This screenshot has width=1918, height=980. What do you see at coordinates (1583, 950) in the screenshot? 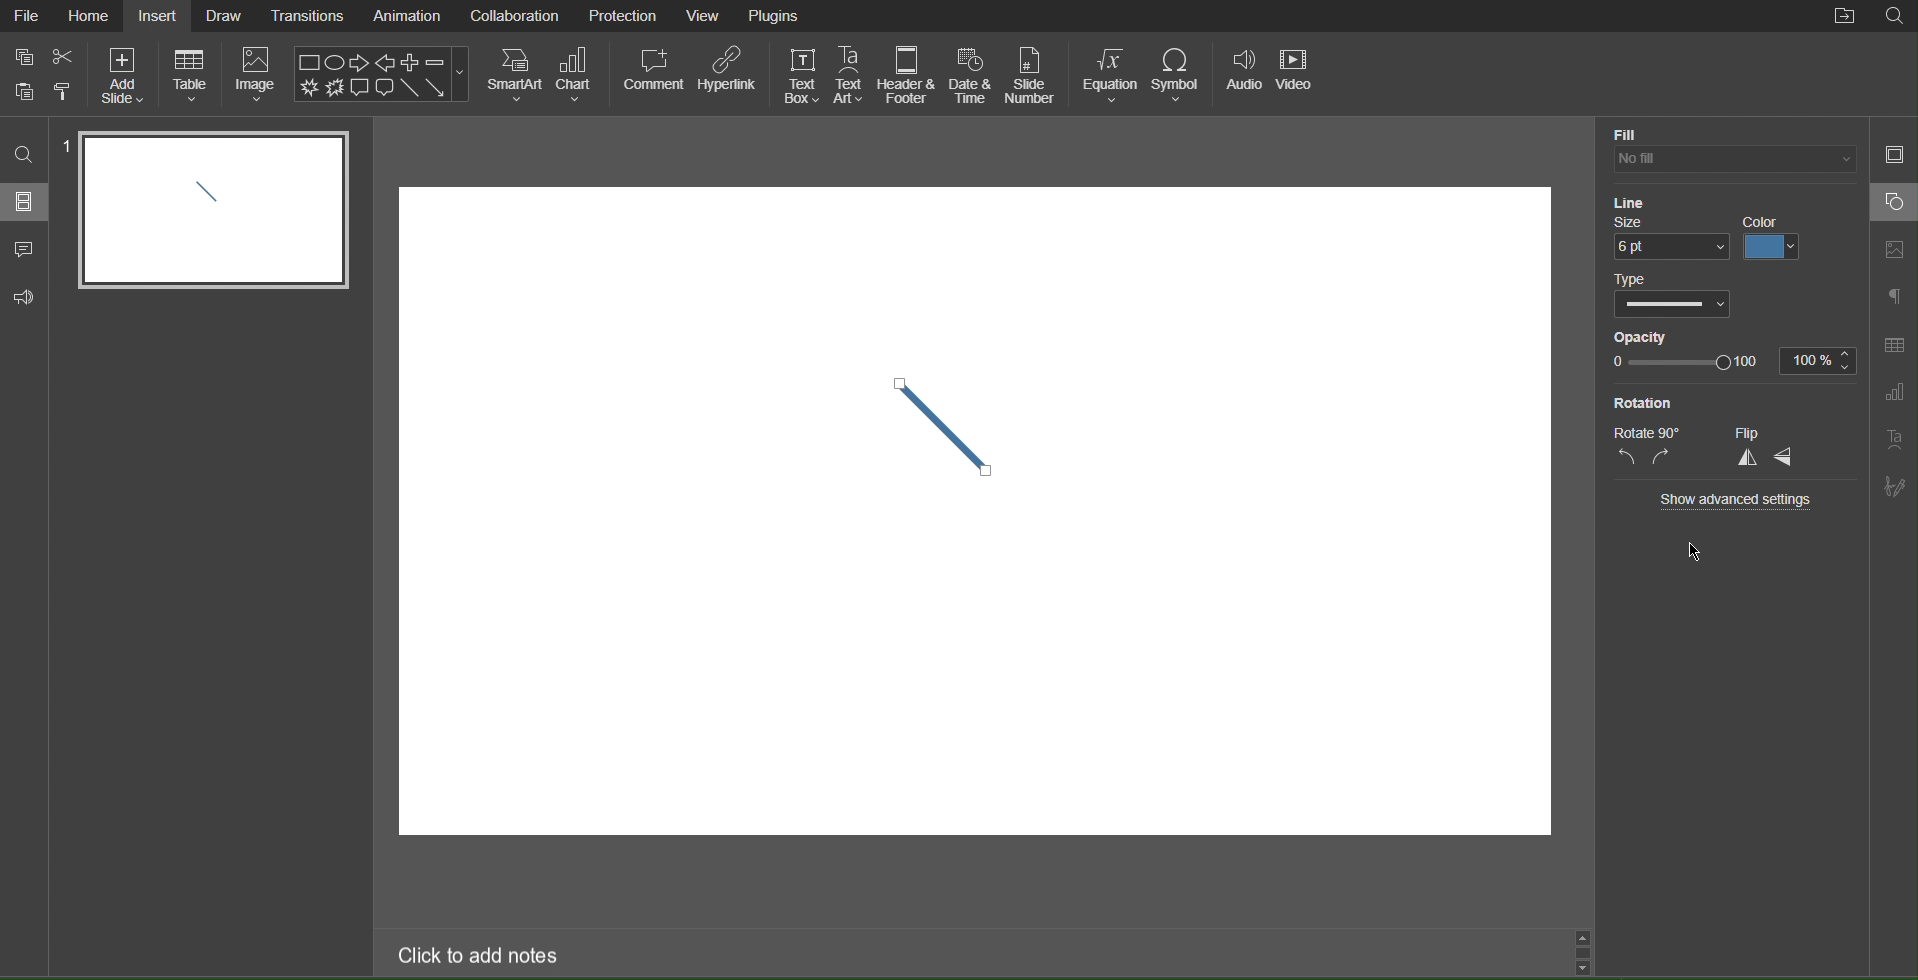
I see `Scroll Up and Down Buttons` at bounding box center [1583, 950].